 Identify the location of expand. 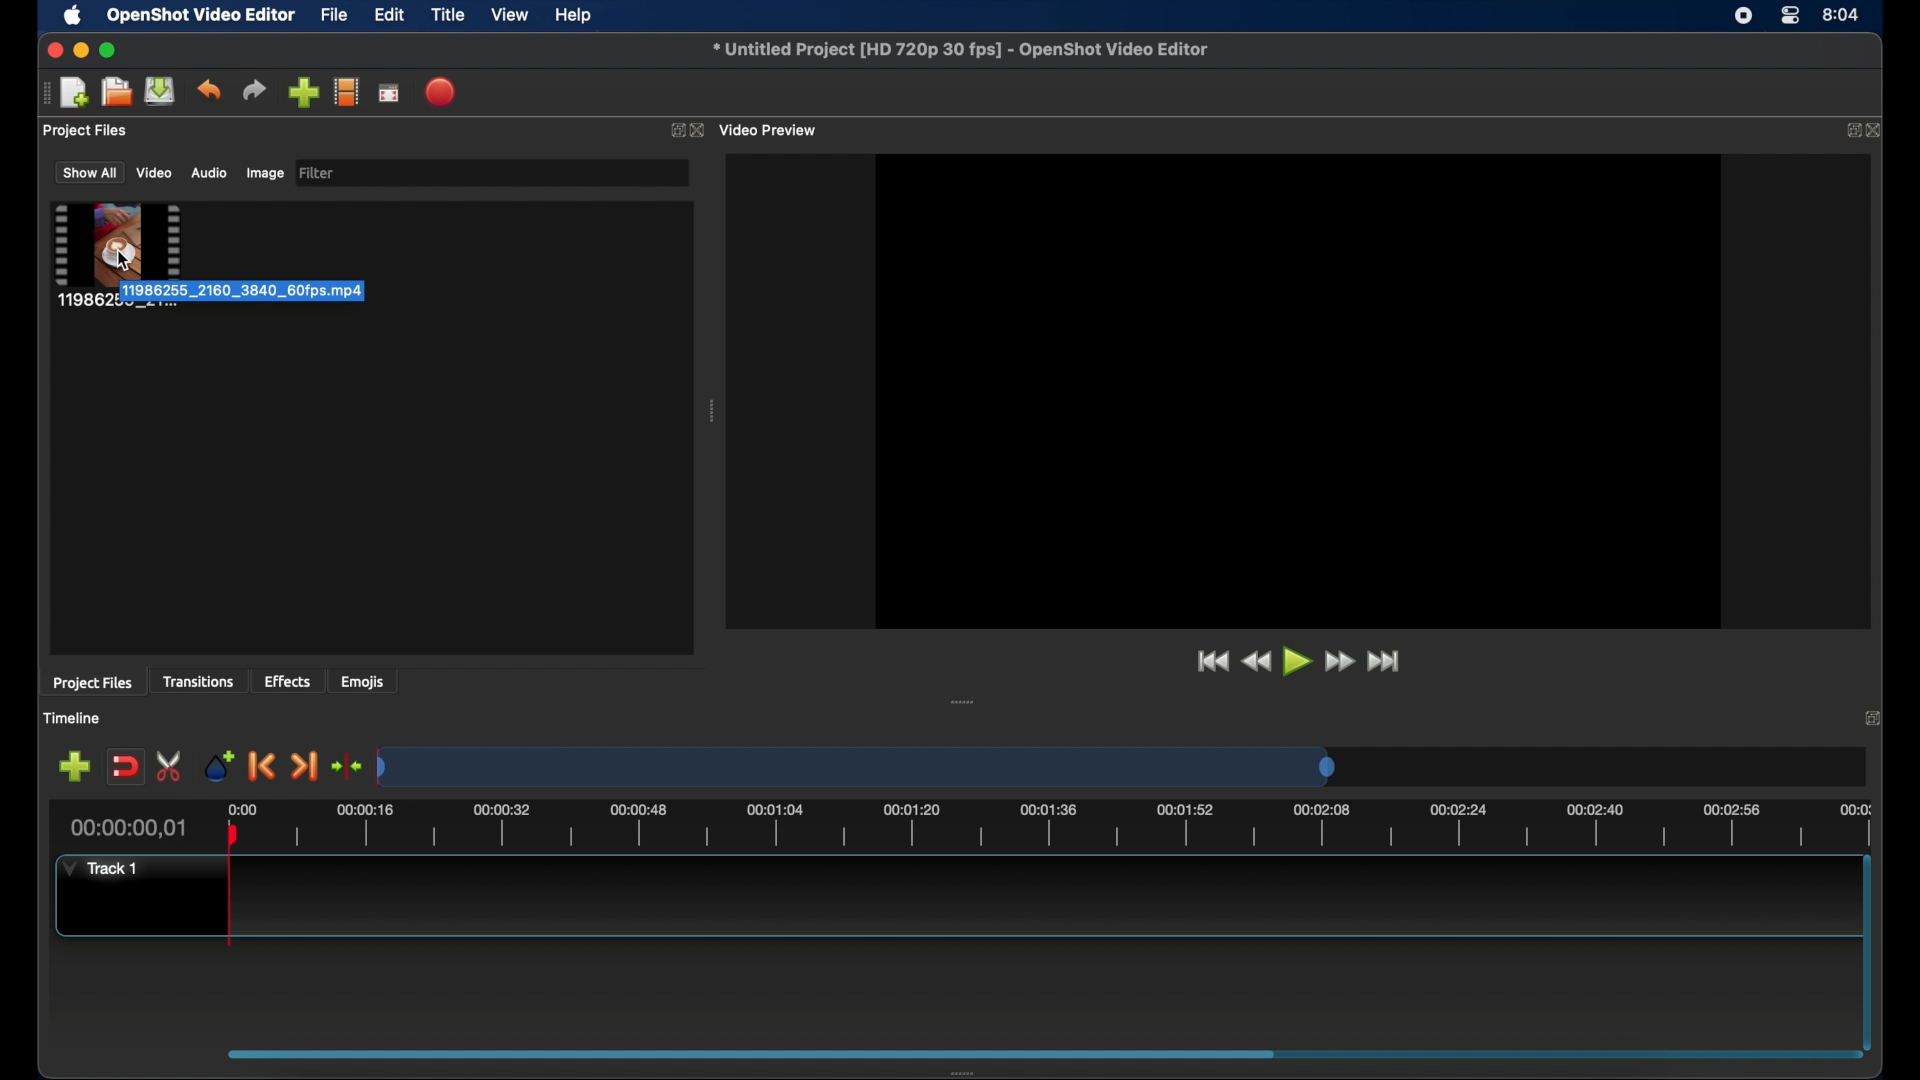
(1848, 131).